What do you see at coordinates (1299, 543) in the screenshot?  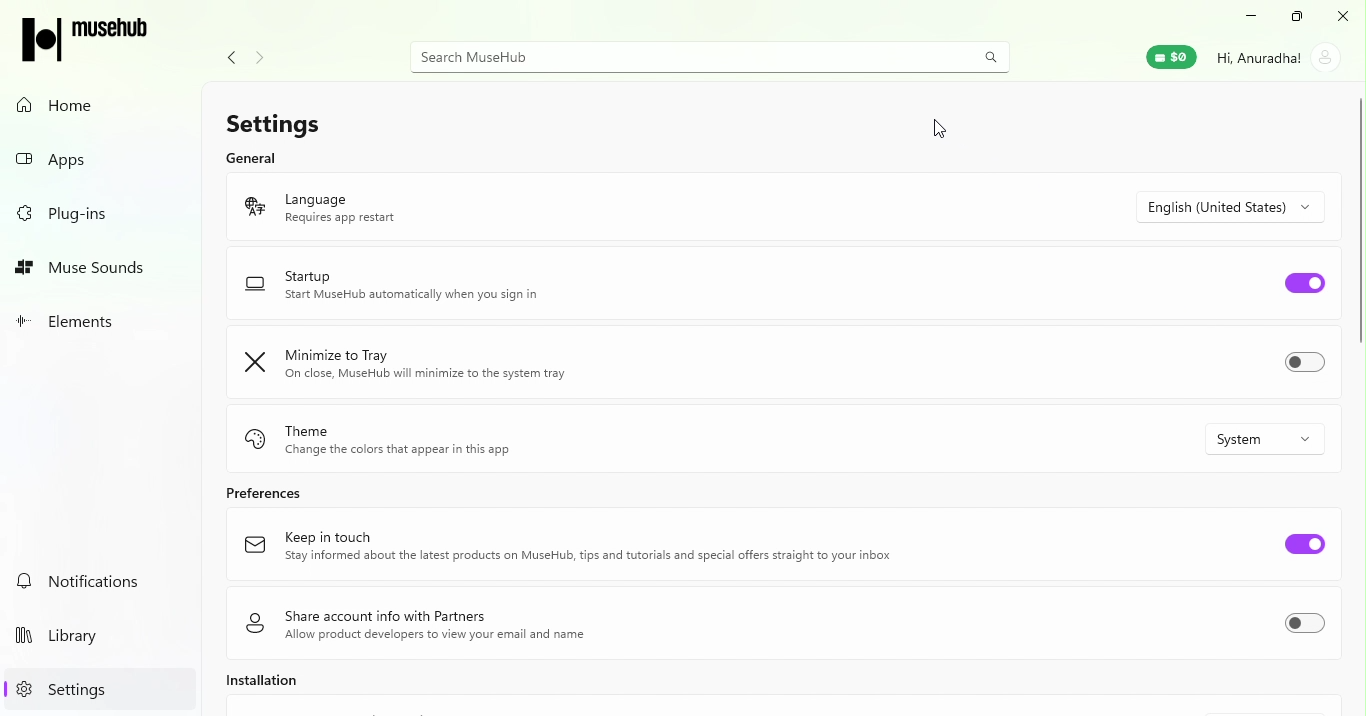 I see `Toggle` at bounding box center [1299, 543].